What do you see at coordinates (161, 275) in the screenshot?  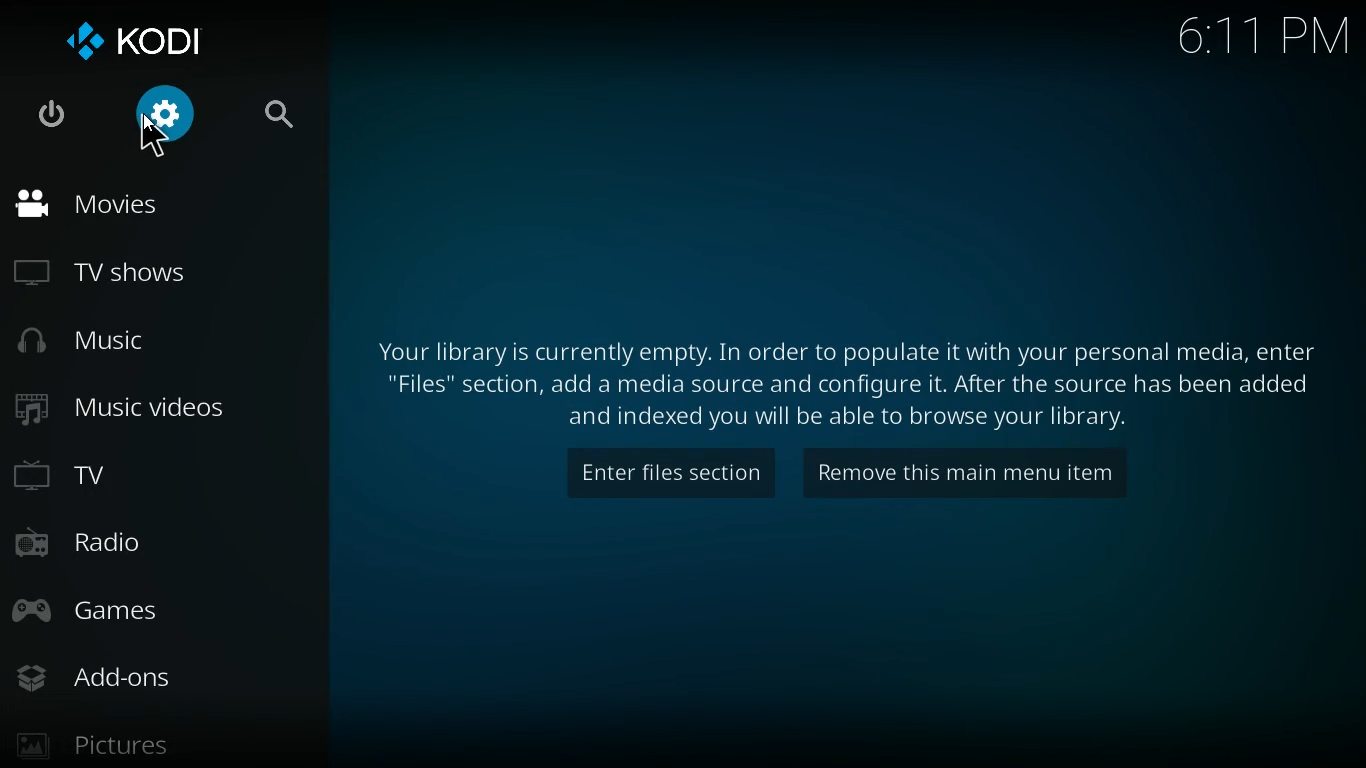 I see `tv shows` at bounding box center [161, 275].